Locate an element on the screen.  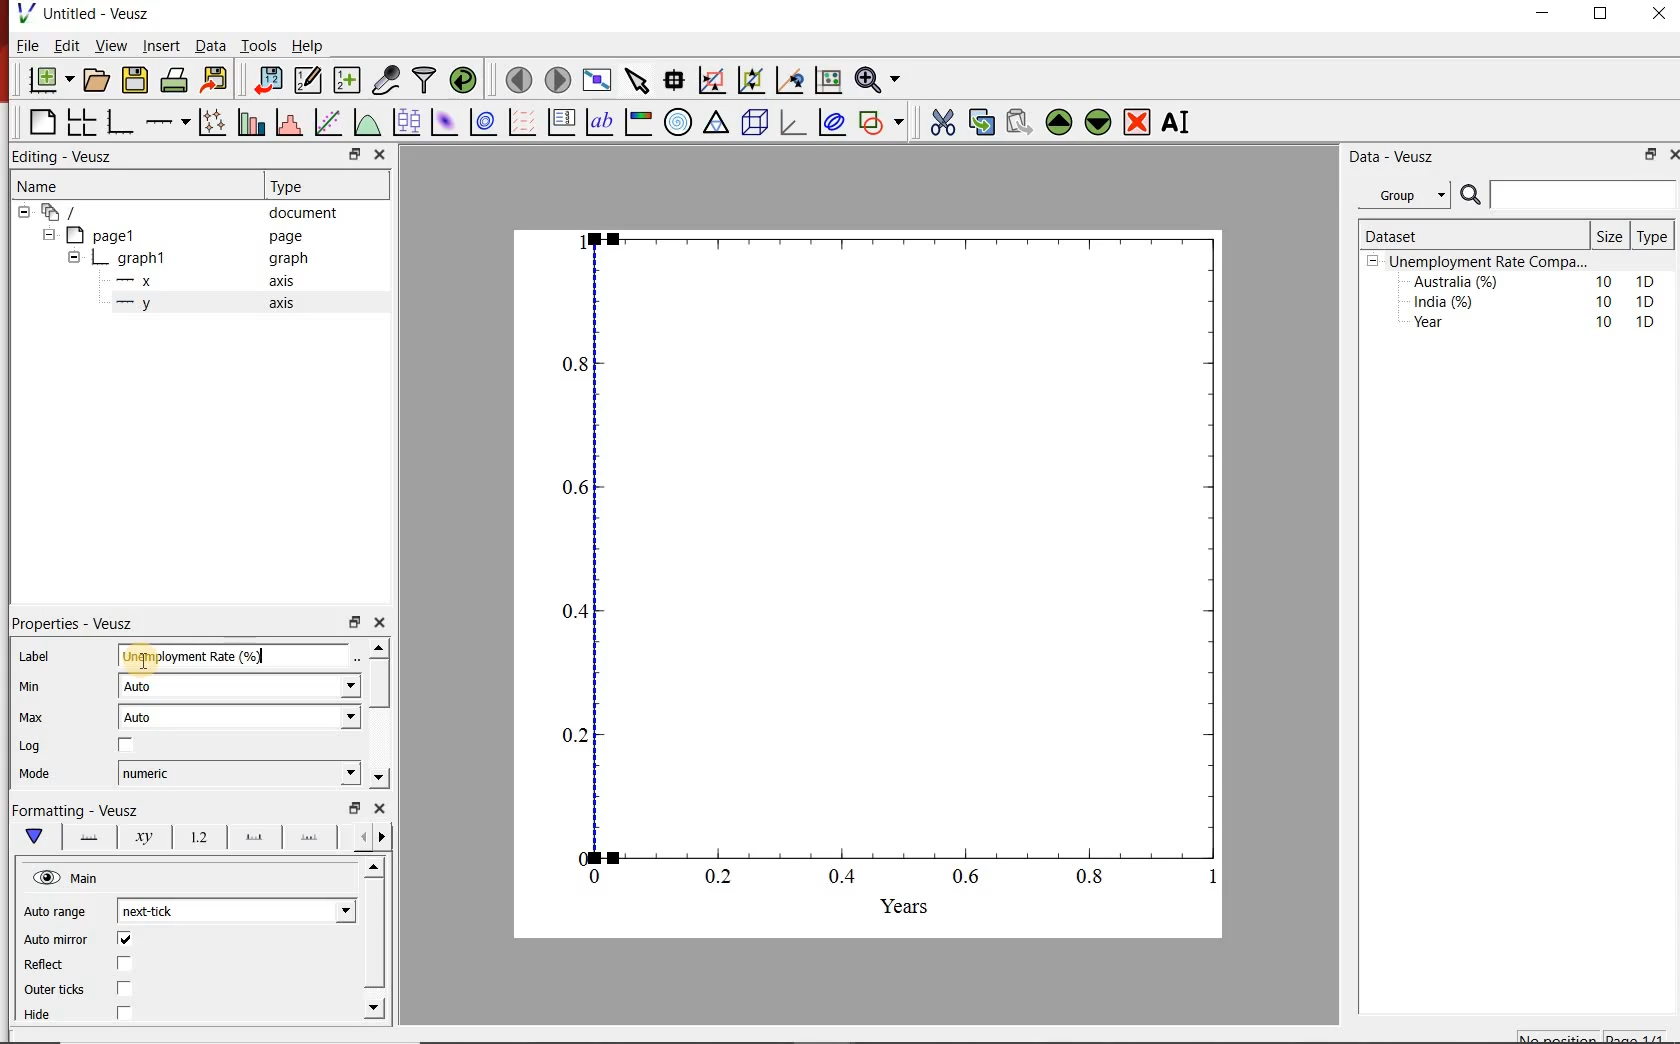
base graphs is located at coordinates (121, 122).